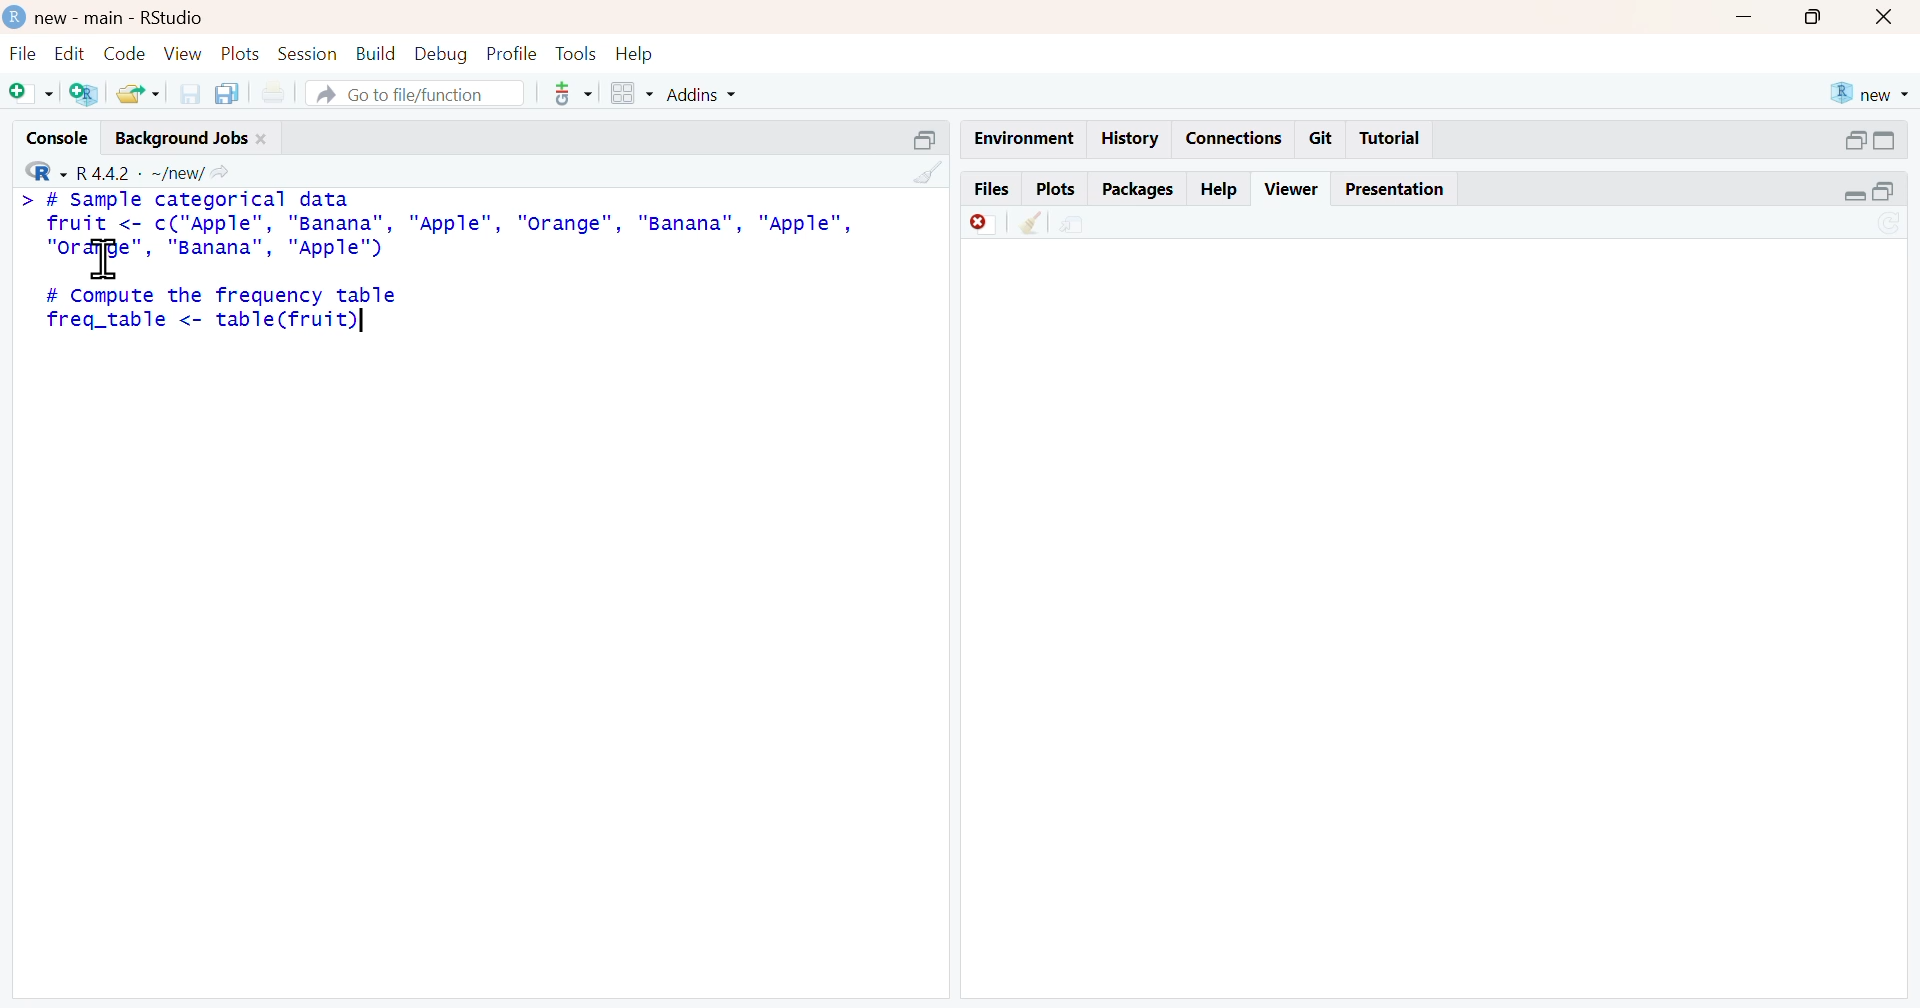 This screenshot has height=1008, width=1920. What do you see at coordinates (1847, 195) in the screenshot?
I see `expand` at bounding box center [1847, 195].